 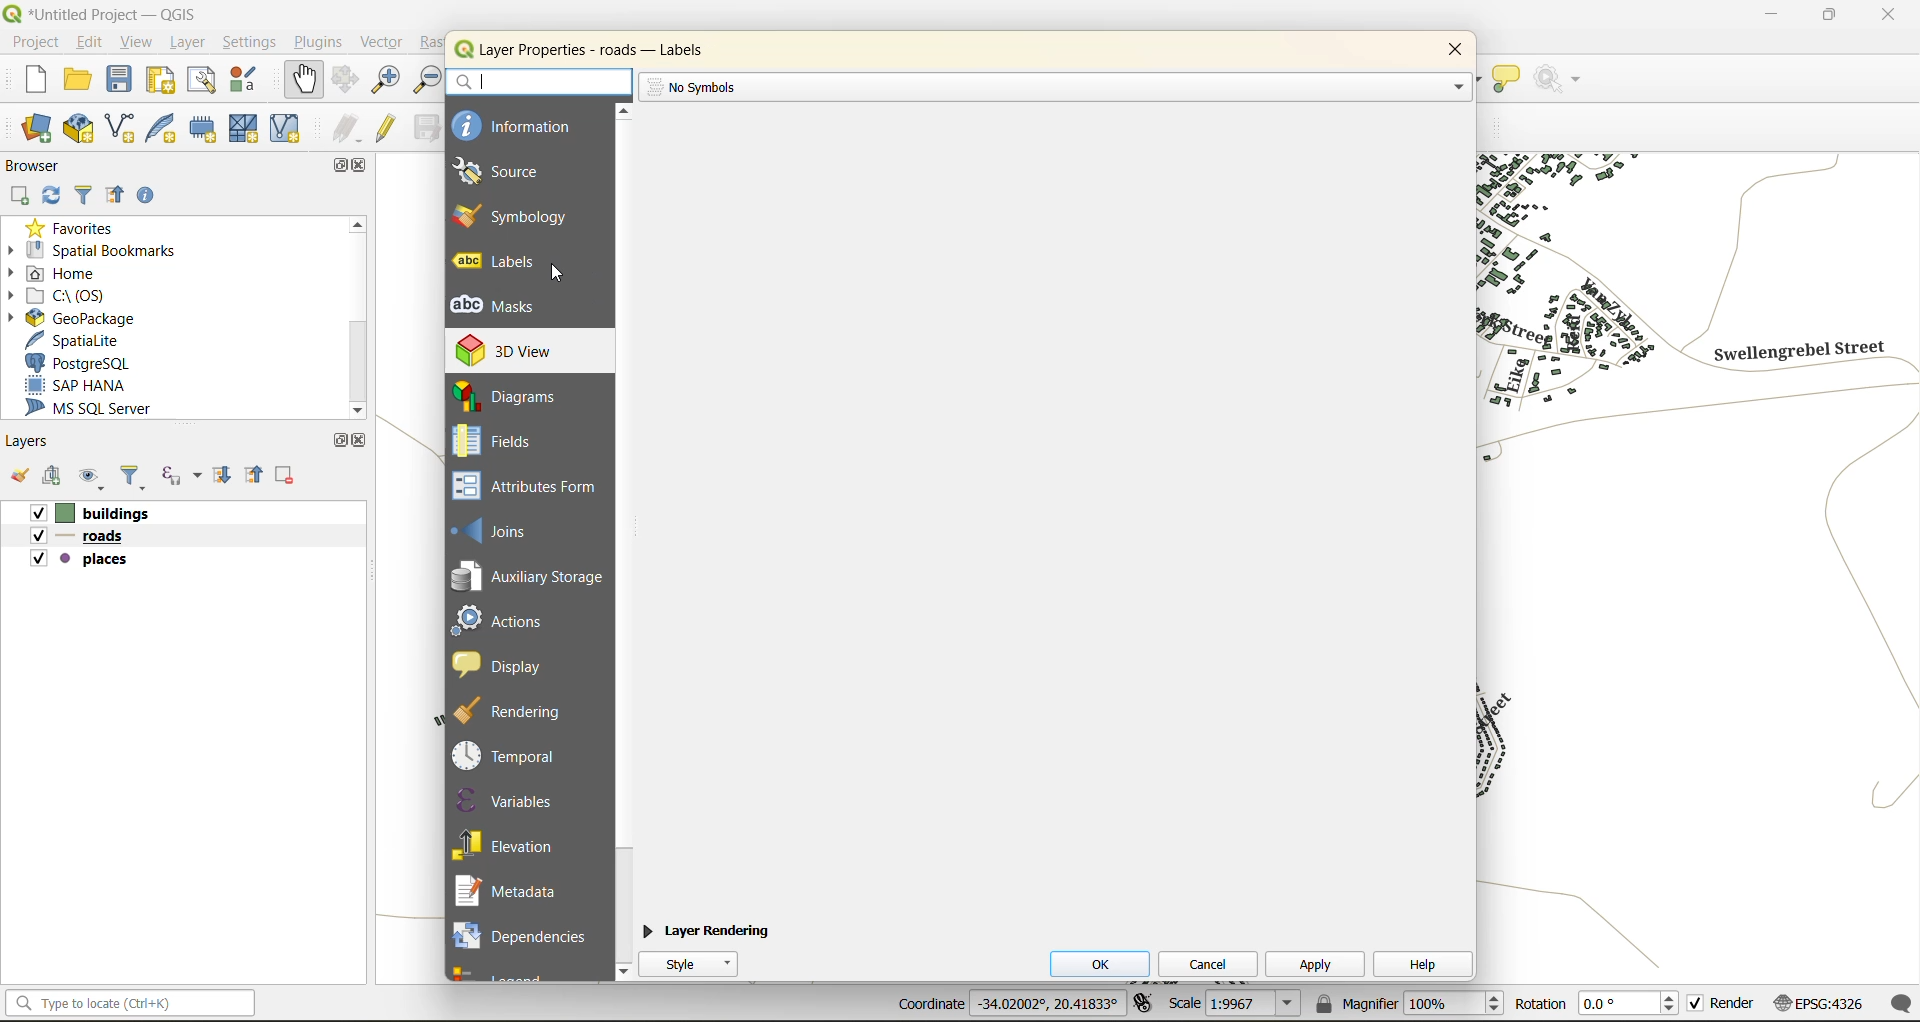 What do you see at coordinates (1828, 19) in the screenshot?
I see `maximize` at bounding box center [1828, 19].